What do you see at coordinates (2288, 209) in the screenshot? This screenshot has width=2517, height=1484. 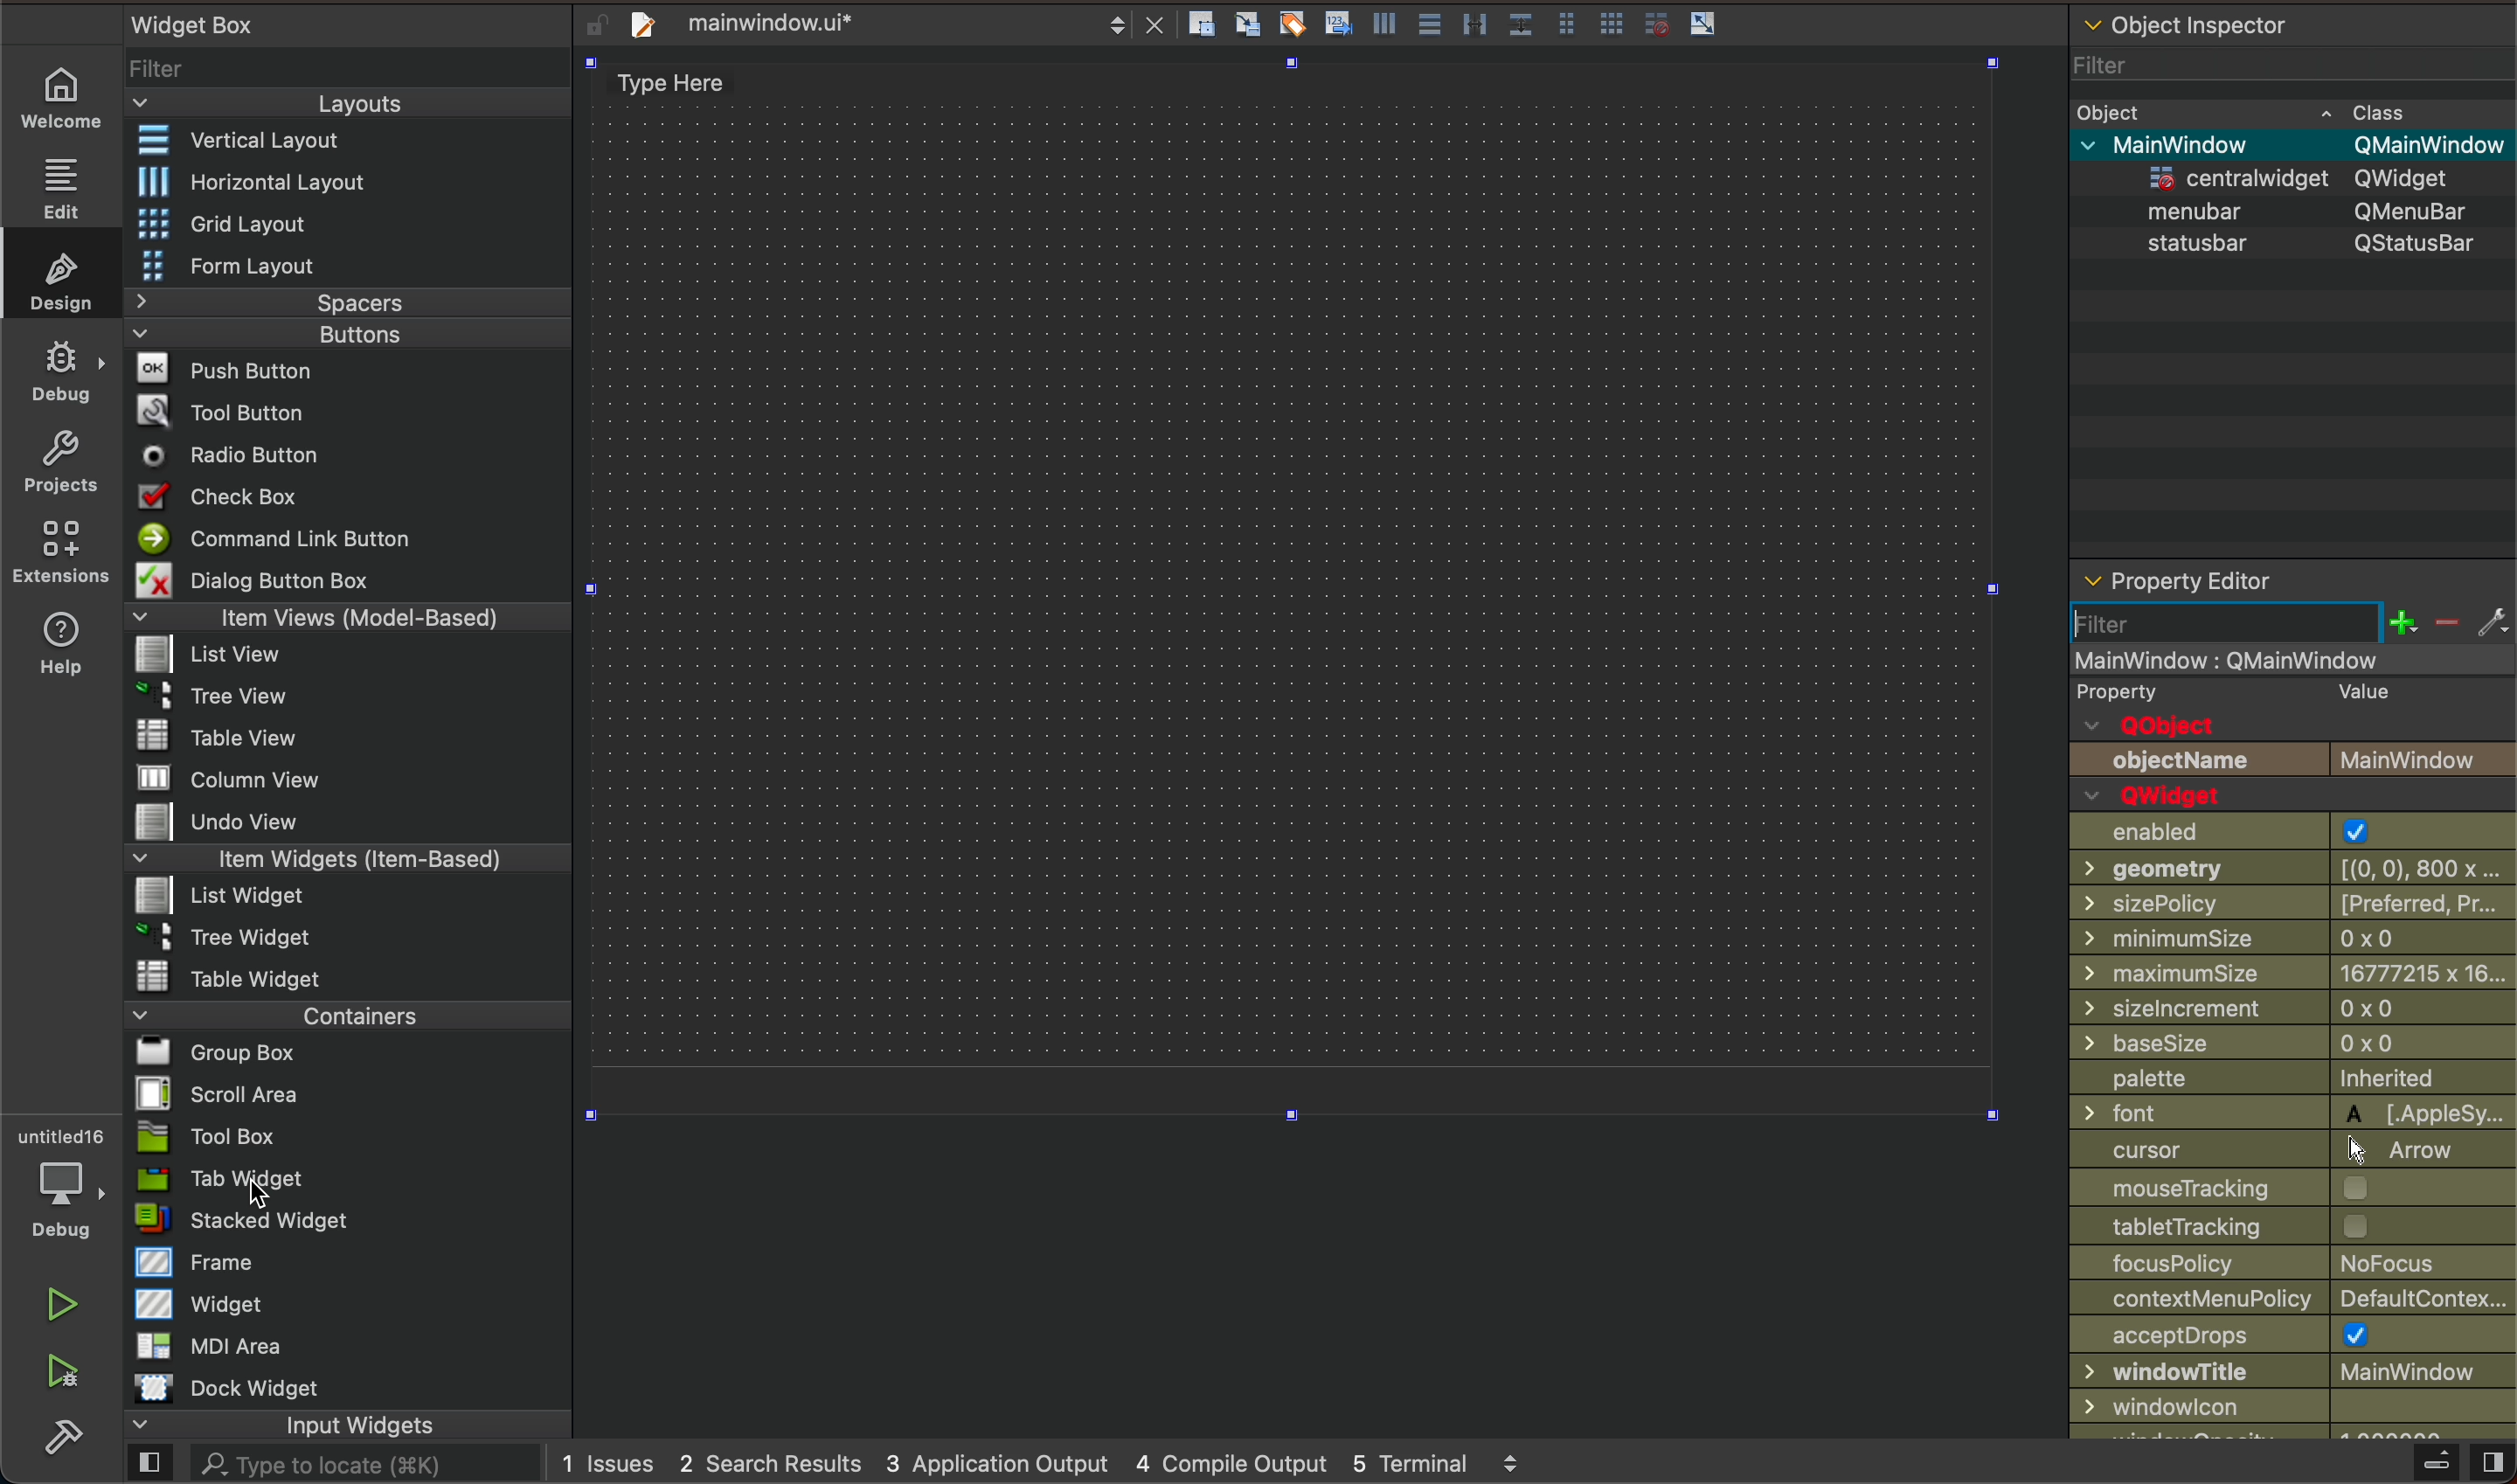 I see `menubar QMenuBar` at bounding box center [2288, 209].